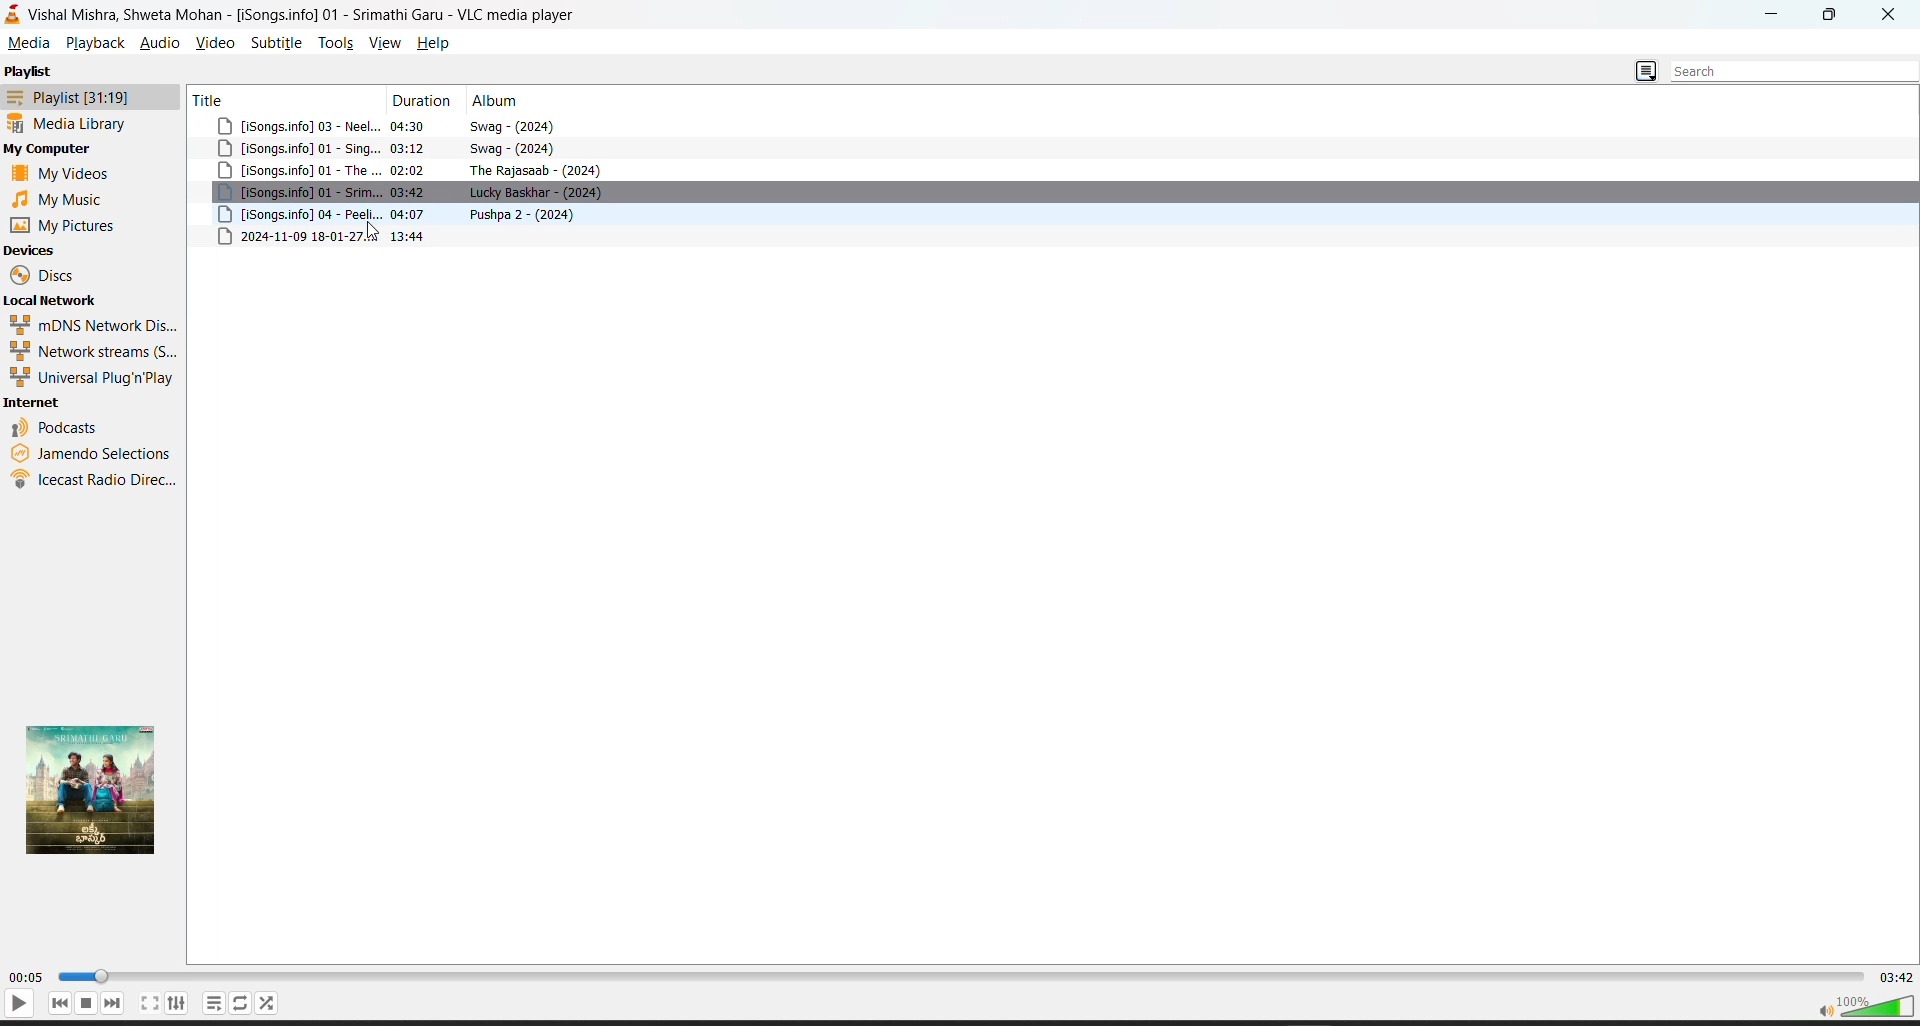 The width and height of the screenshot is (1920, 1026). What do you see at coordinates (37, 402) in the screenshot?
I see `internet` at bounding box center [37, 402].